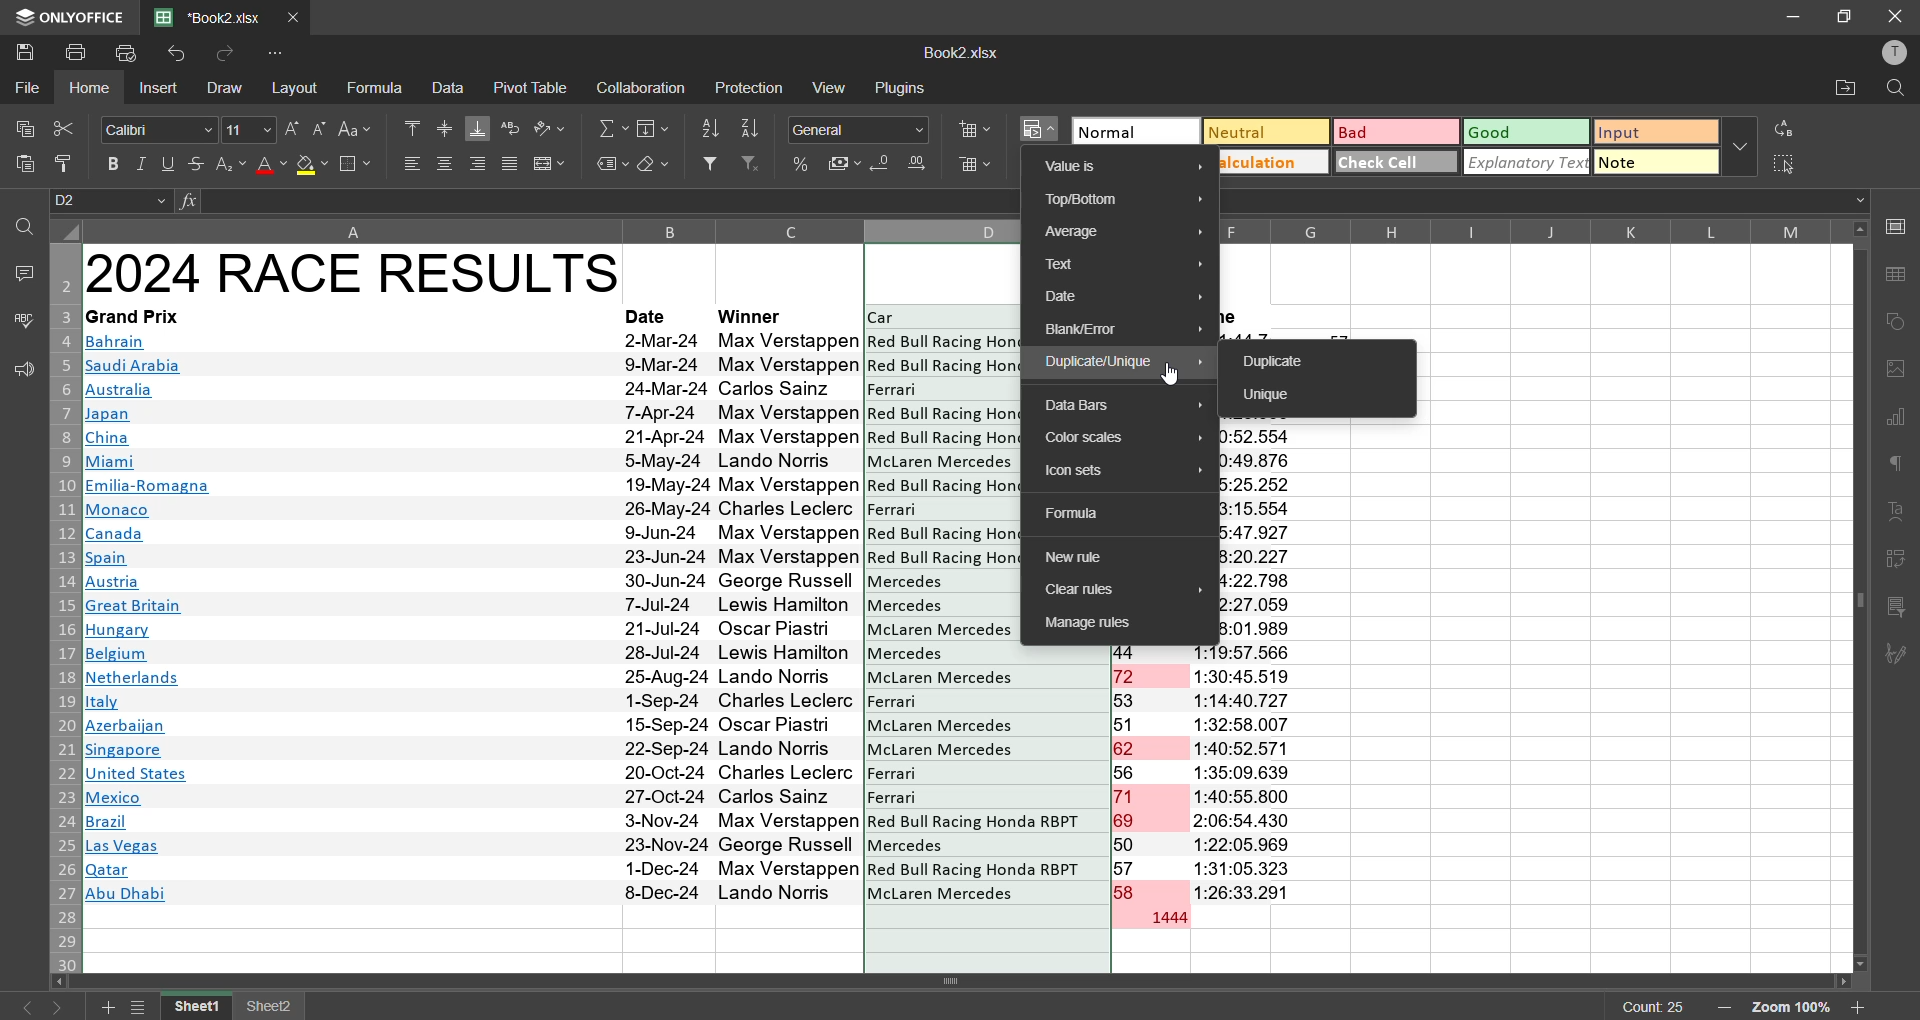 This screenshot has height=1020, width=1920. Describe the element at coordinates (1858, 1007) in the screenshot. I see `zoom in` at that location.